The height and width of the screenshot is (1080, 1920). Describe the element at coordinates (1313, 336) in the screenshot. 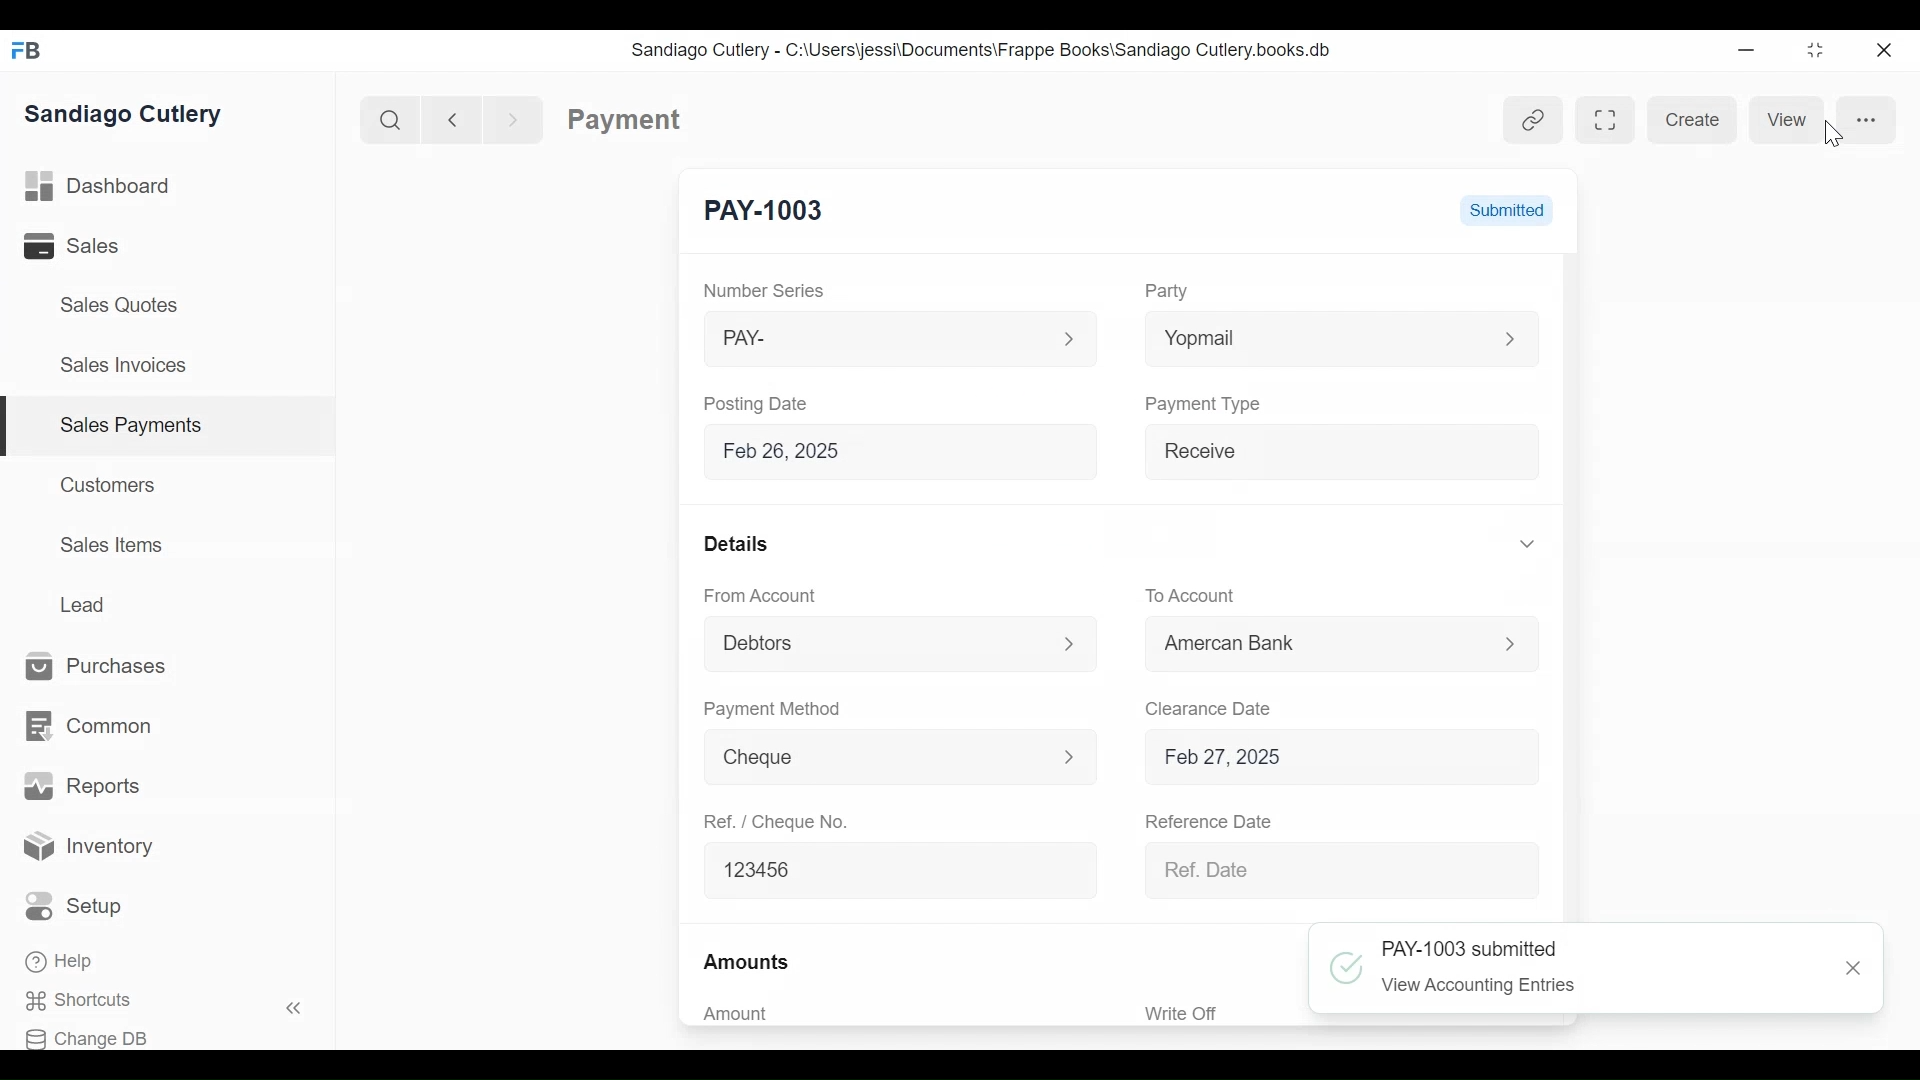

I see `Yopmail` at that location.